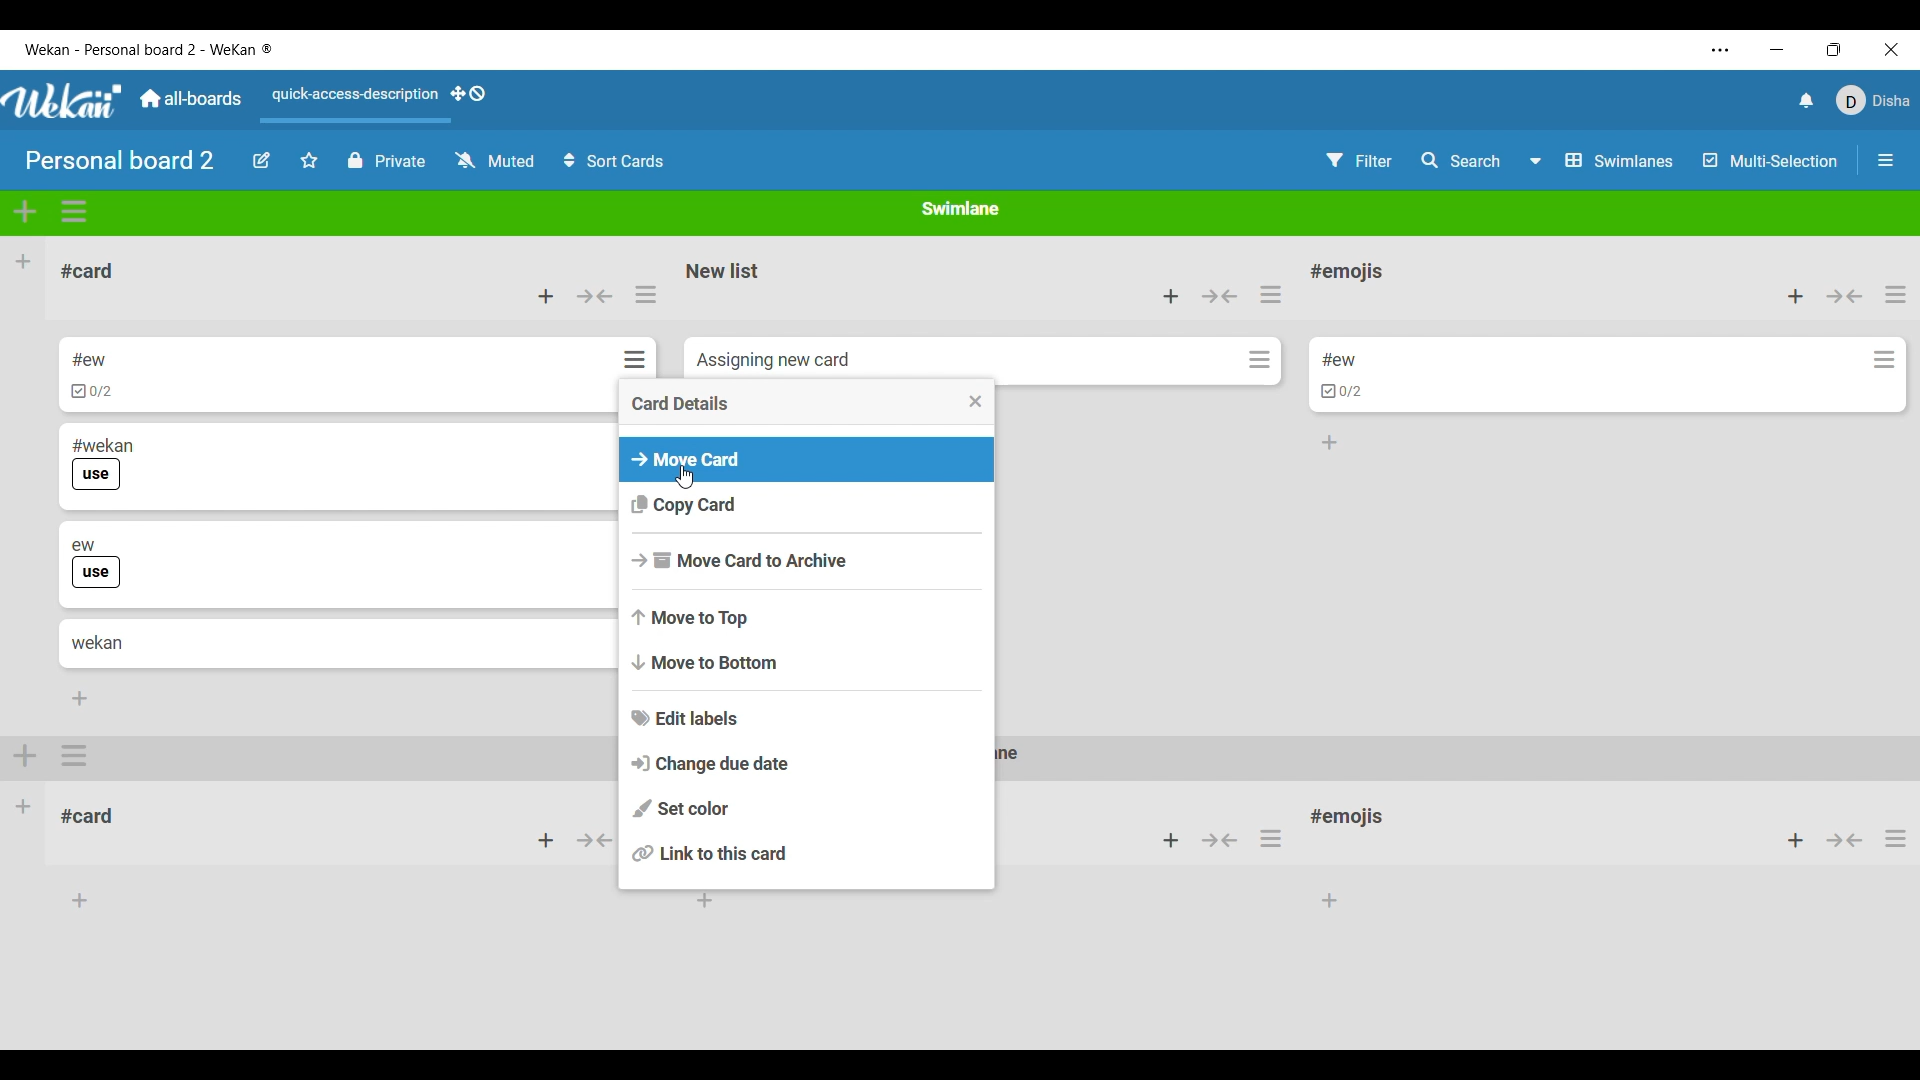 The image size is (1920, 1080). What do you see at coordinates (976, 401) in the screenshot?
I see `Close menu` at bounding box center [976, 401].